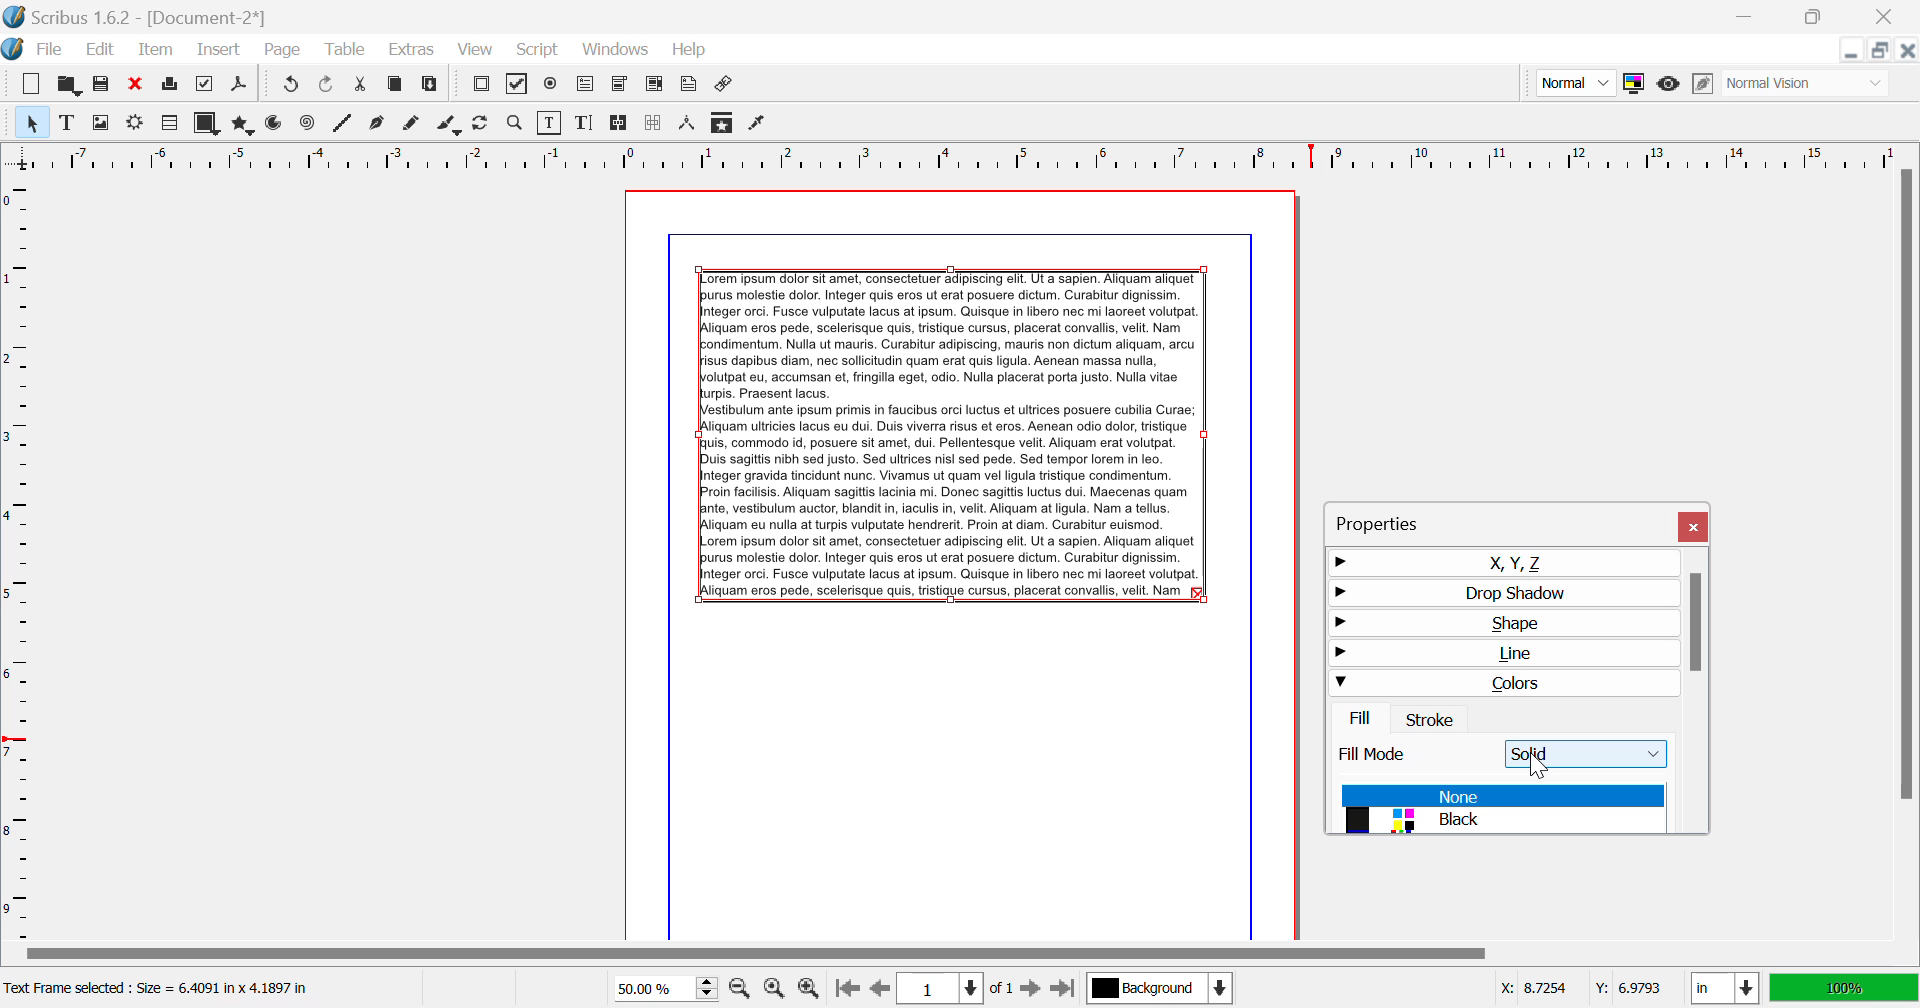 Image resolution: width=1920 pixels, height=1008 pixels. I want to click on Fill Mode, so click(1501, 758).